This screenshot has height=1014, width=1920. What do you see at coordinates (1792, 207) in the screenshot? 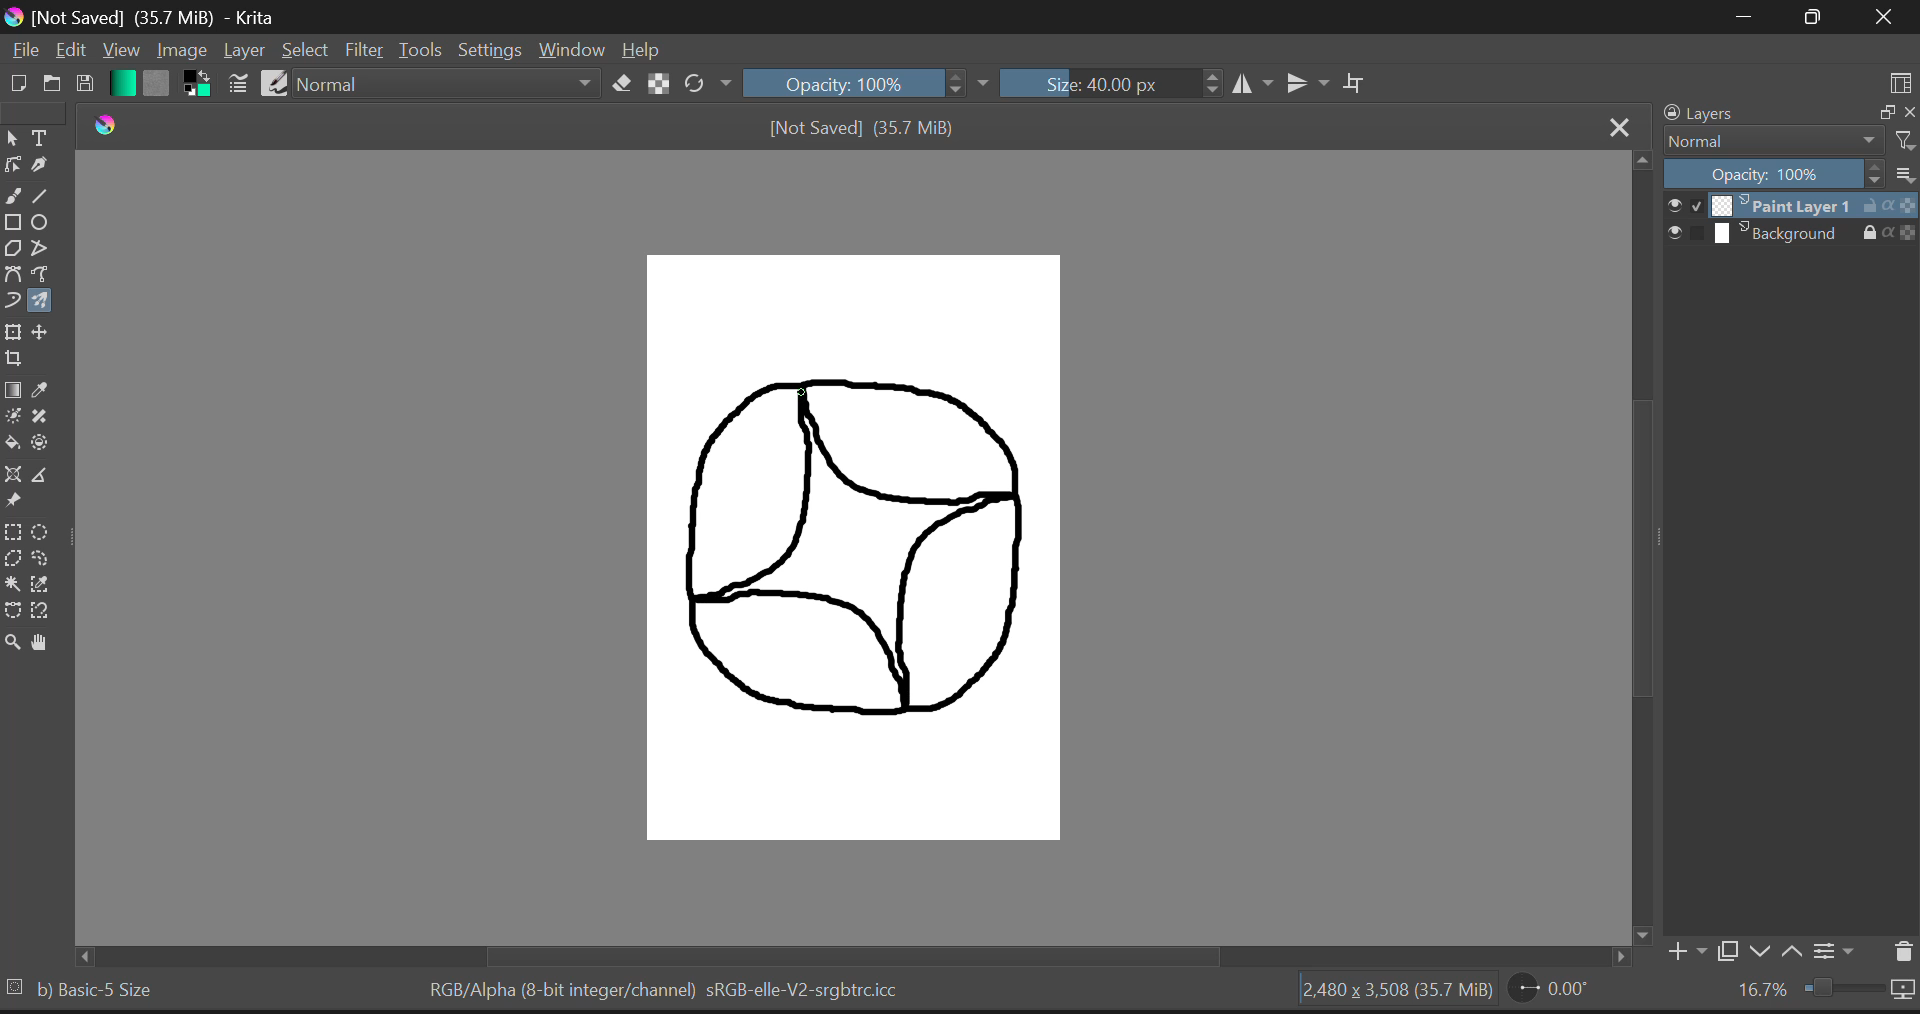
I see `Paint Layer` at bounding box center [1792, 207].